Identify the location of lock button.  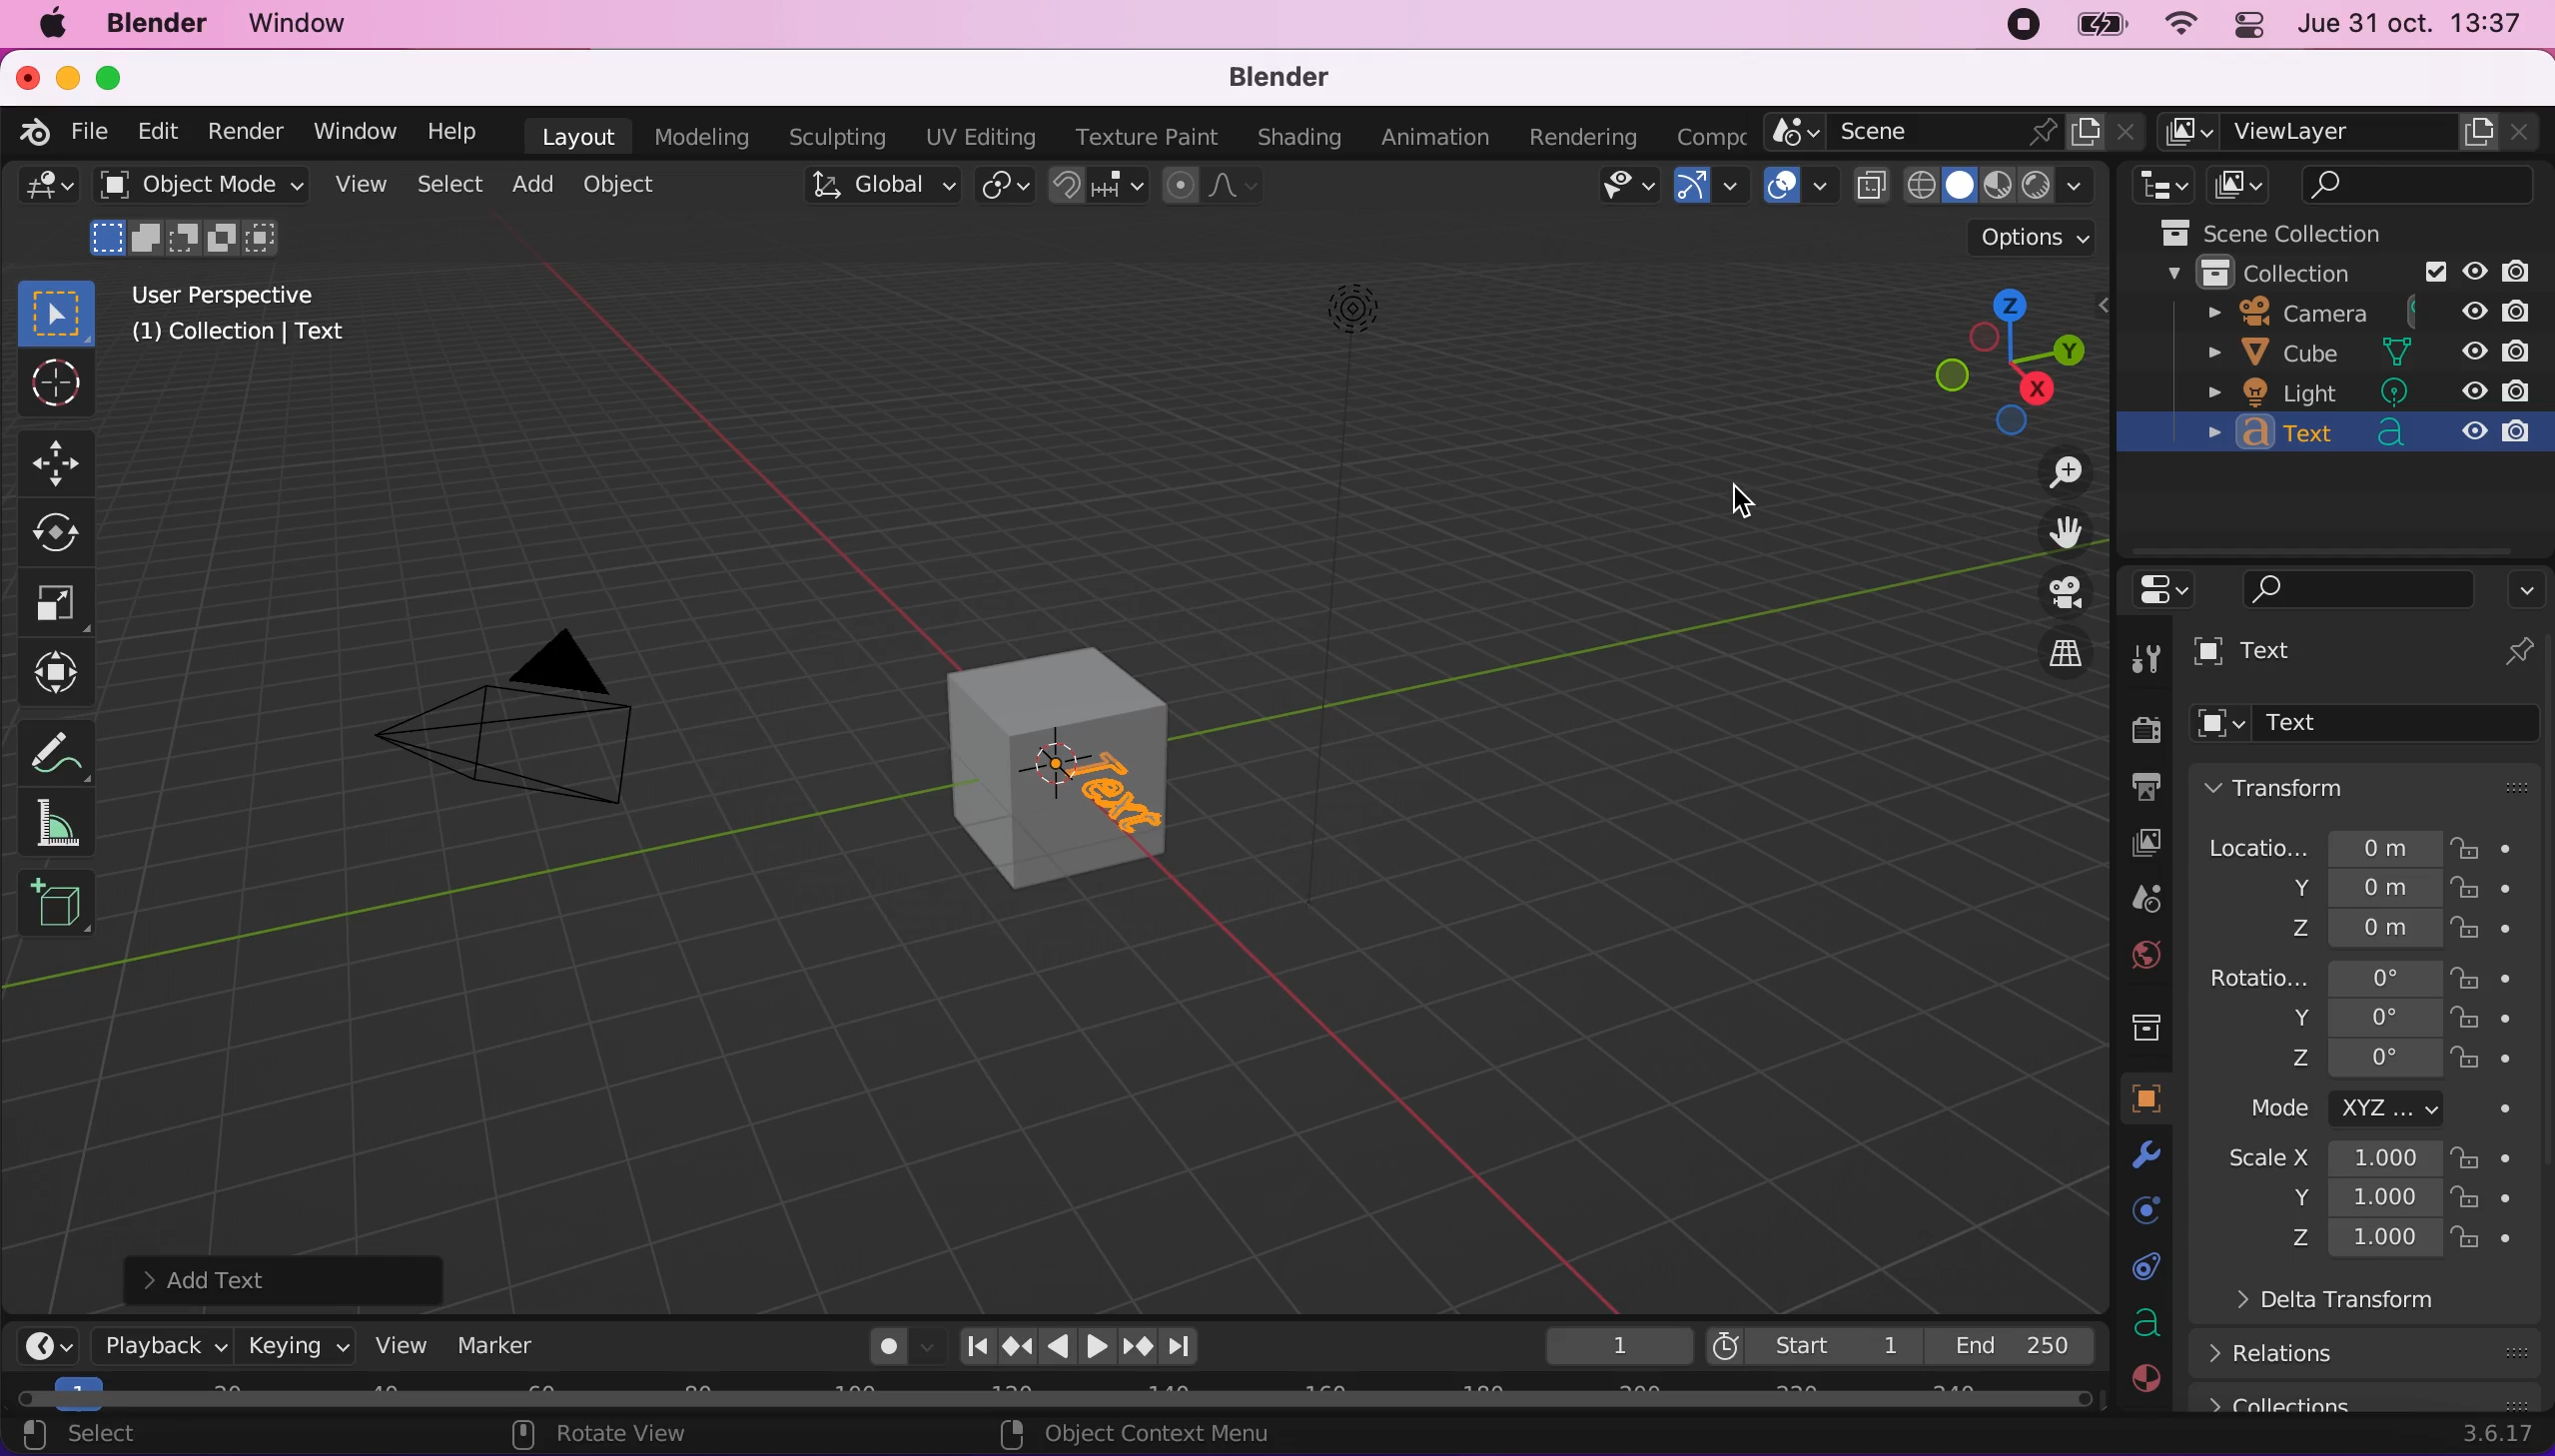
(2490, 1059).